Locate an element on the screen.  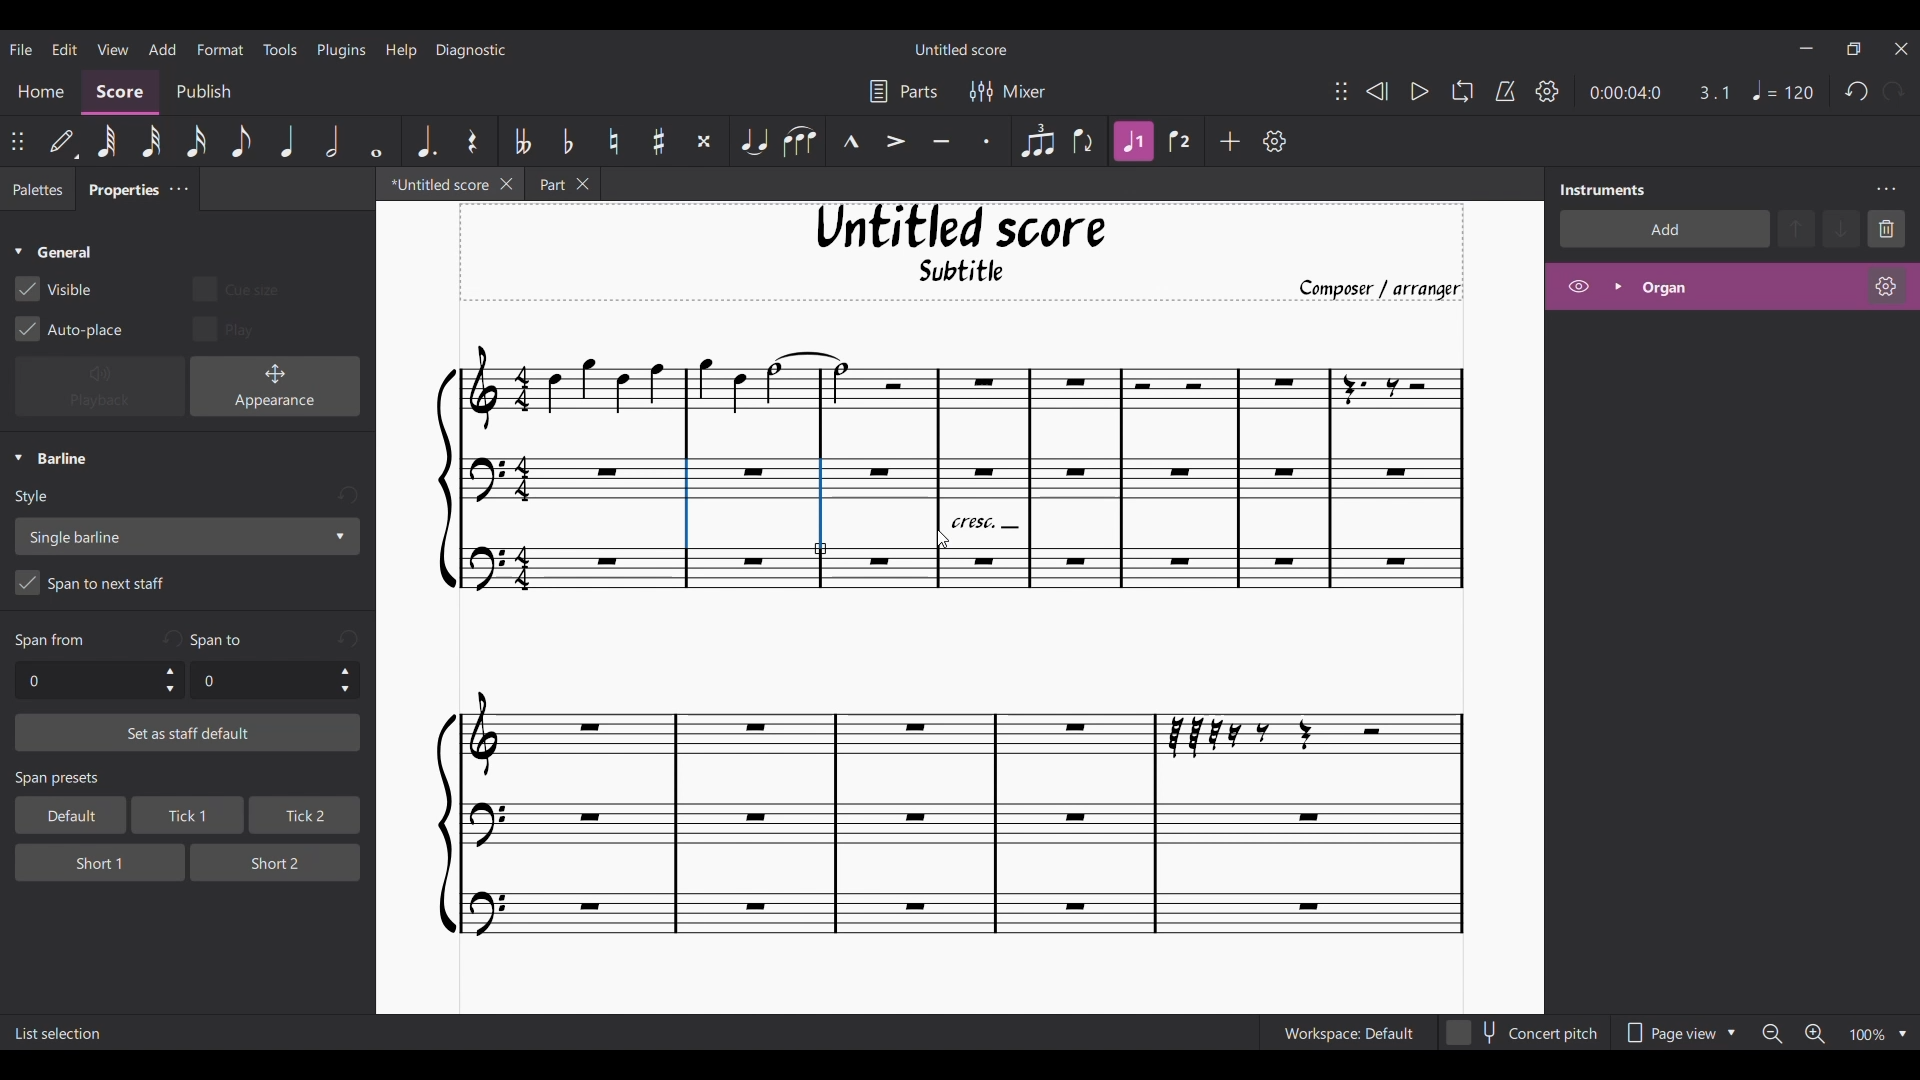
Close current tab is located at coordinates (507, 183).